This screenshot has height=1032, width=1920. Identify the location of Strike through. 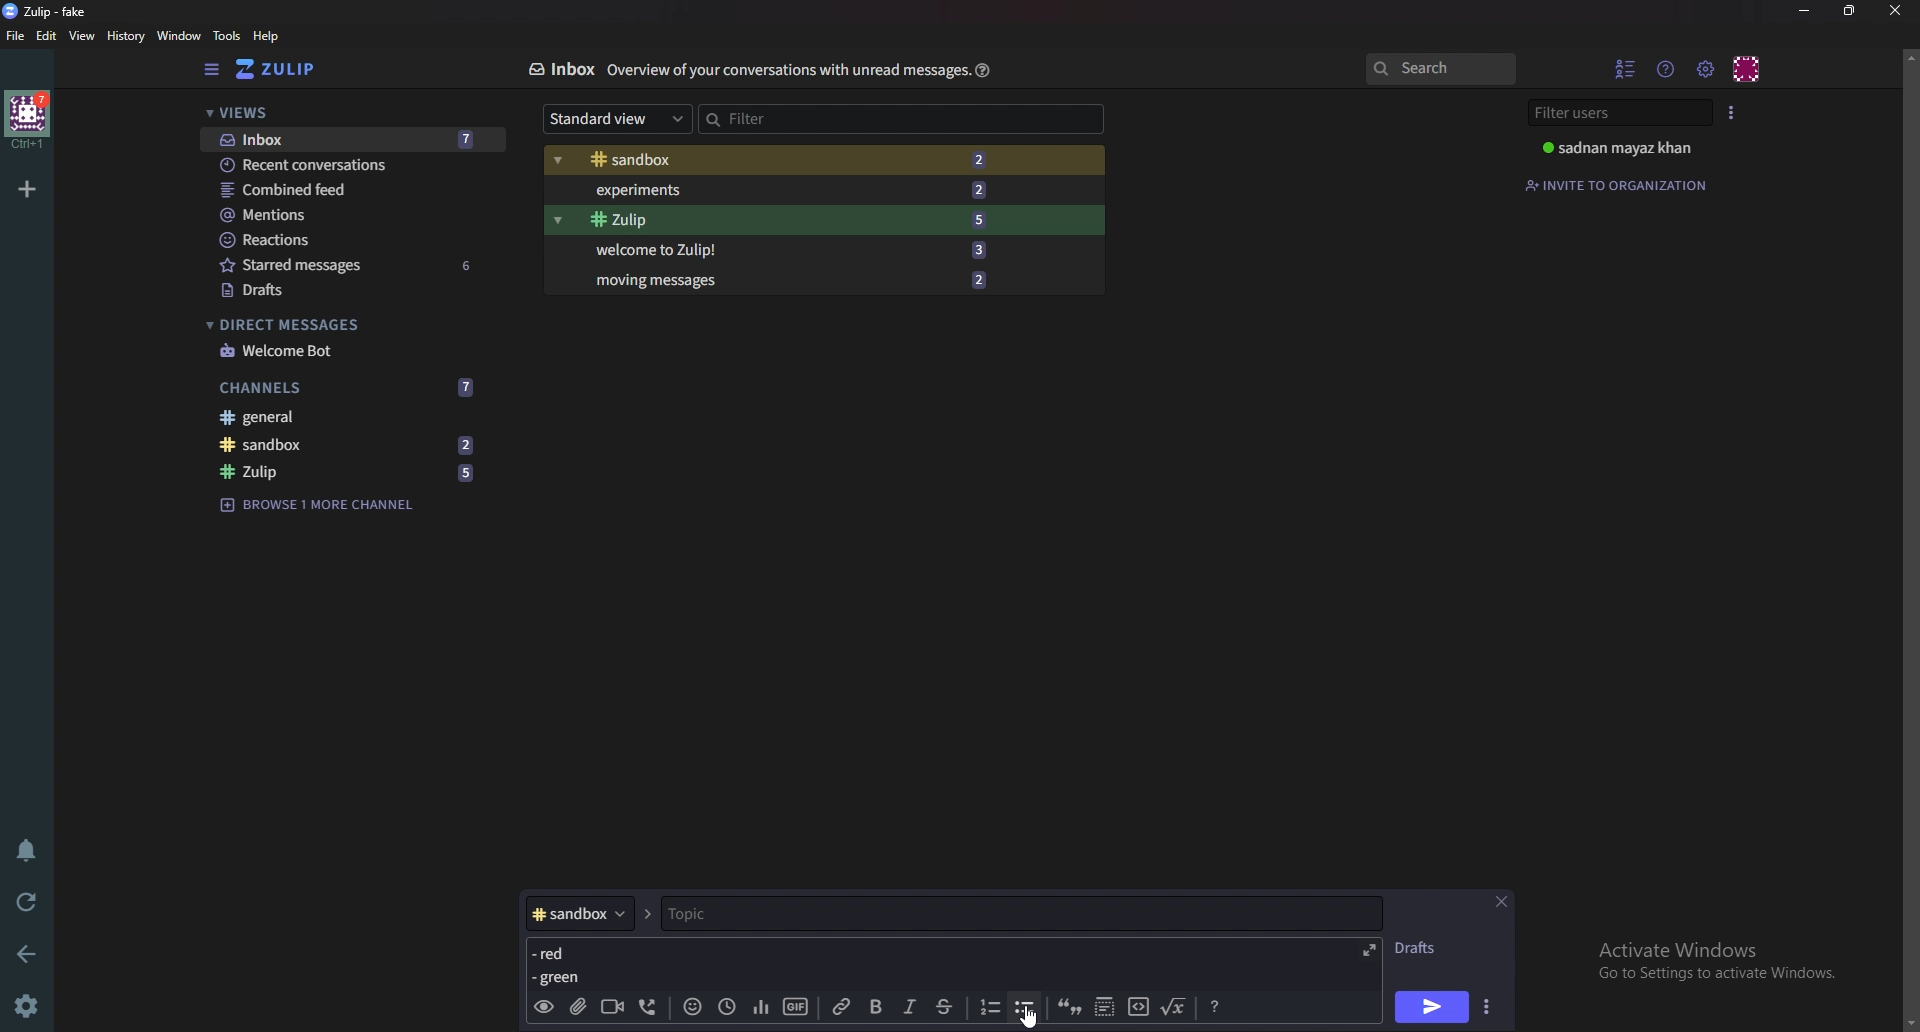
(944, 1007).